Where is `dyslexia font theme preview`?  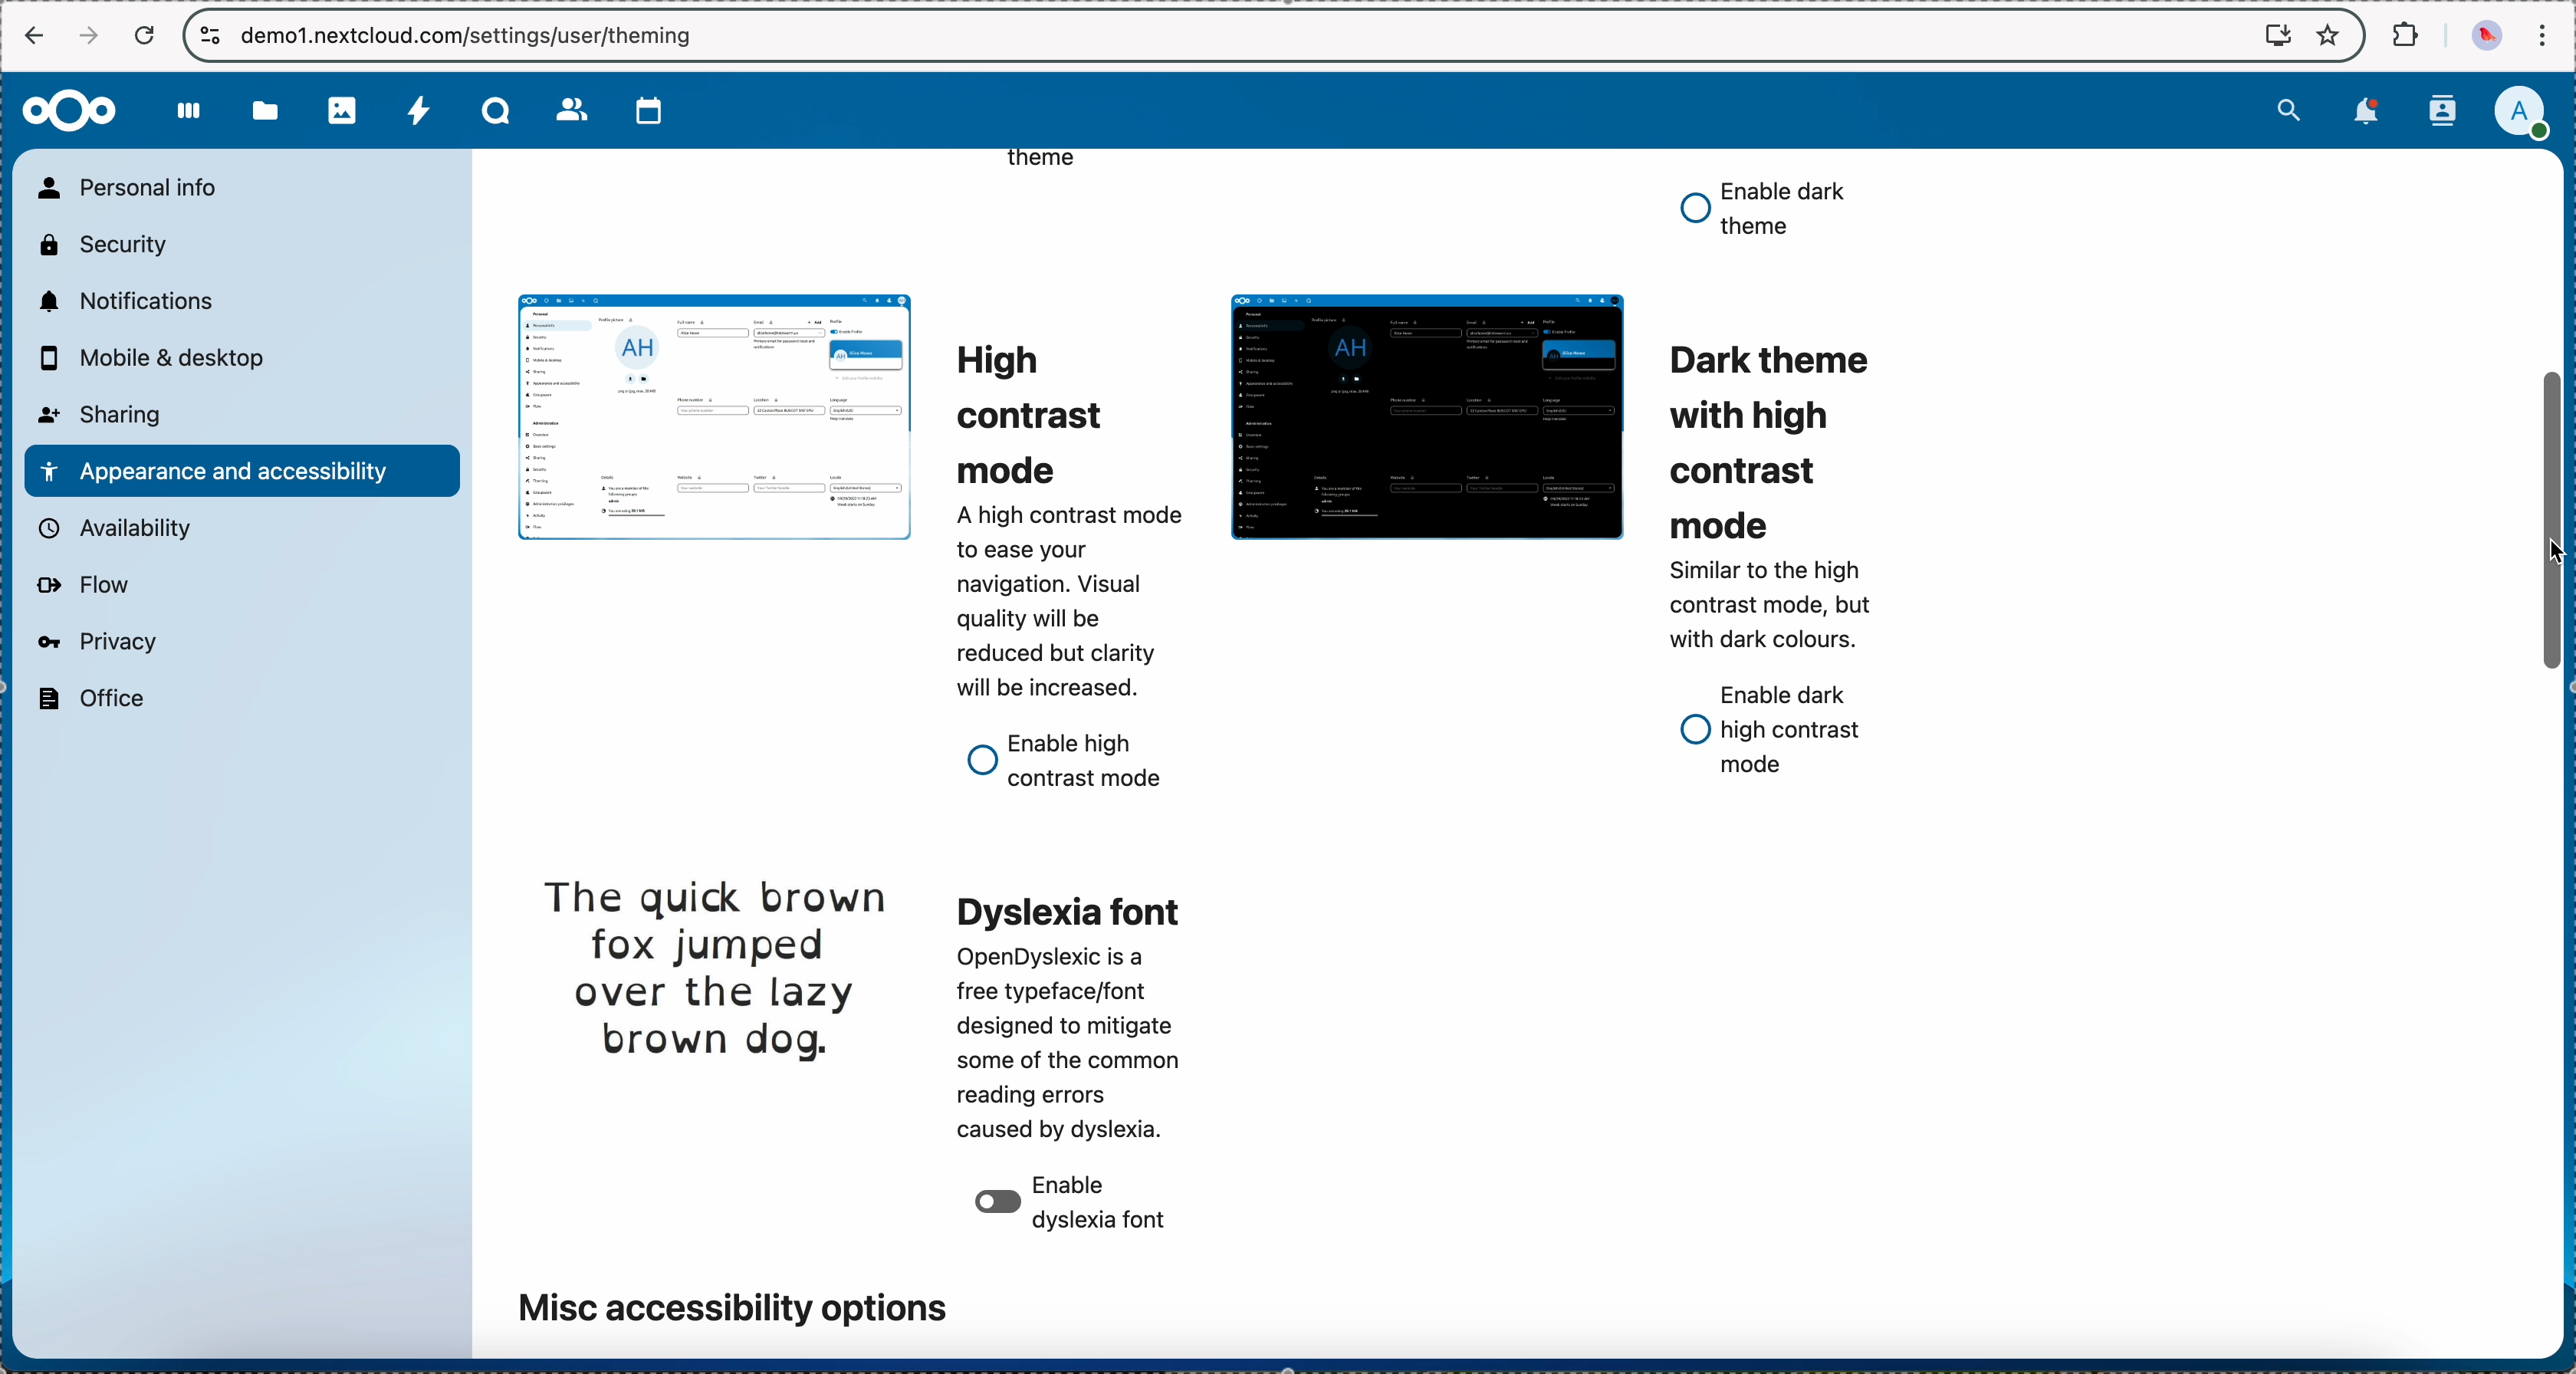
dyslexia font theme preview is located at coordinates (715, 970).